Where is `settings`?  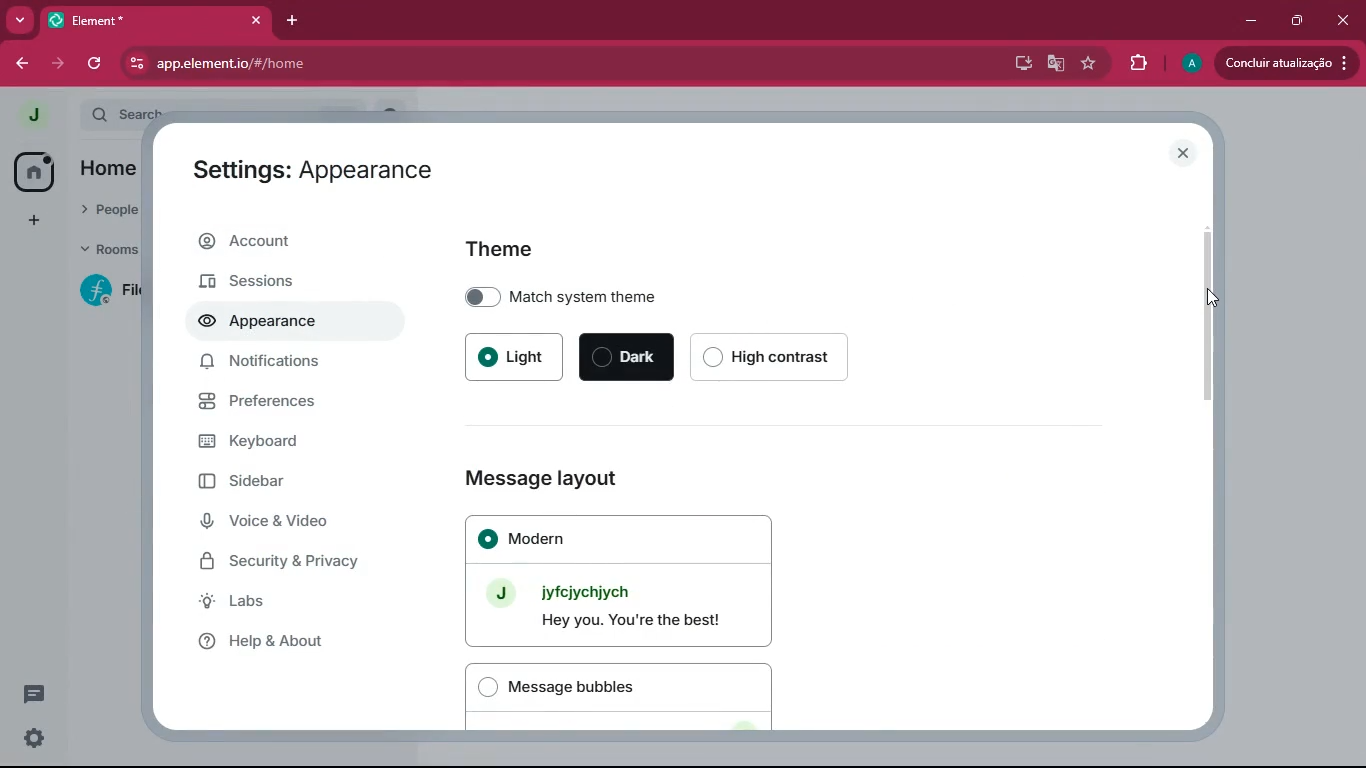
settings is located at coordinates (33, 737).